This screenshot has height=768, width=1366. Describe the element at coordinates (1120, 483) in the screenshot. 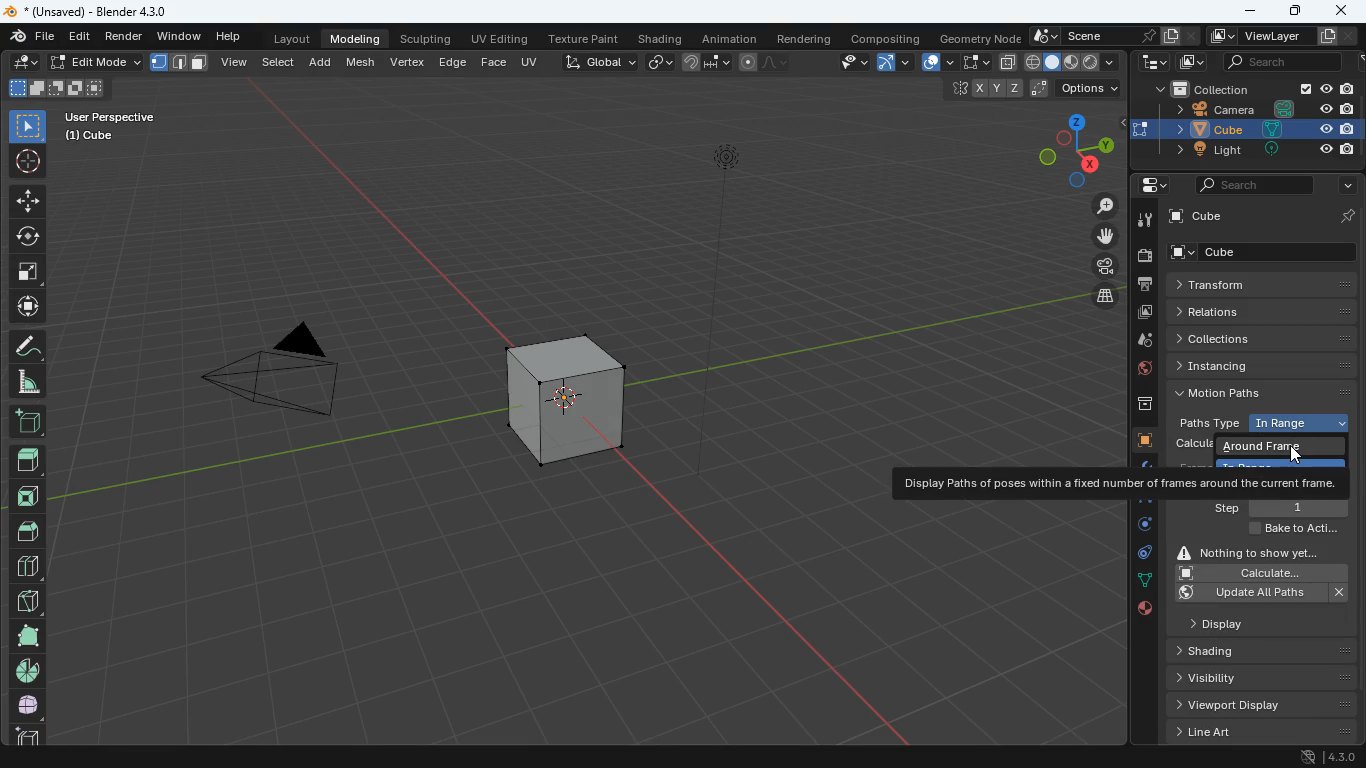

I see `description` at that location.